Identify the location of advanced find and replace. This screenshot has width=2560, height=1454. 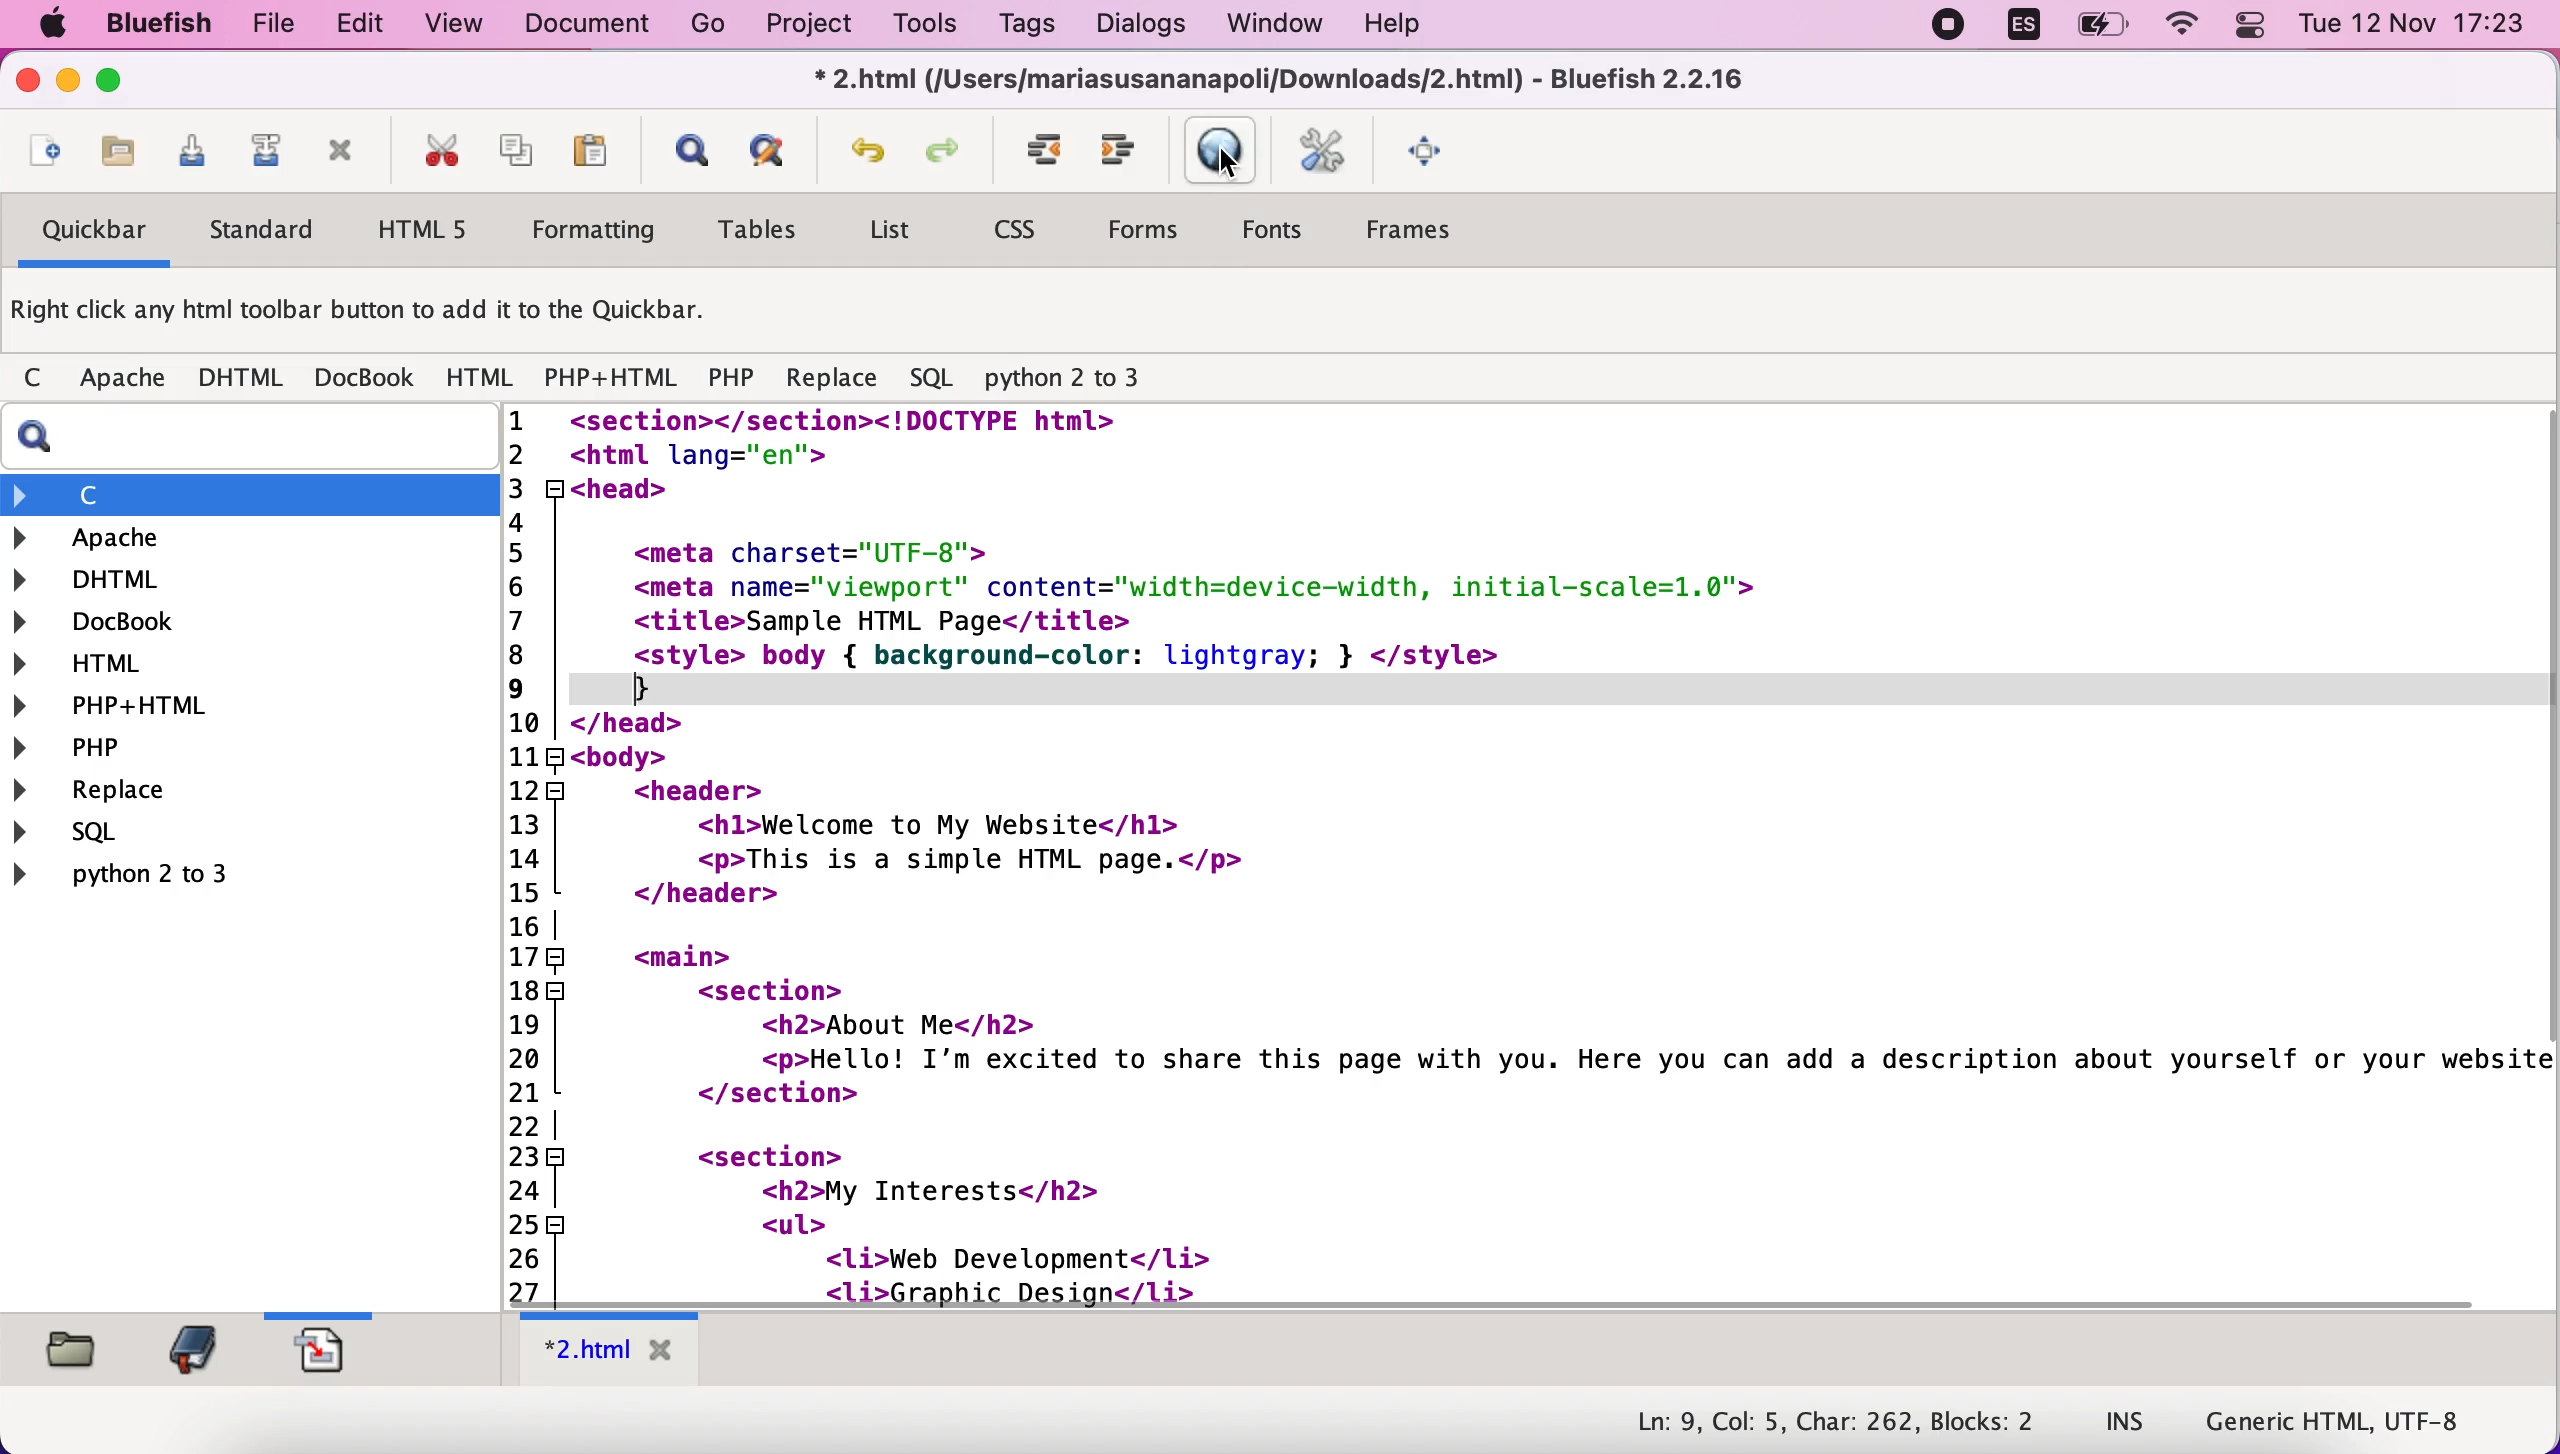
(781, 149).